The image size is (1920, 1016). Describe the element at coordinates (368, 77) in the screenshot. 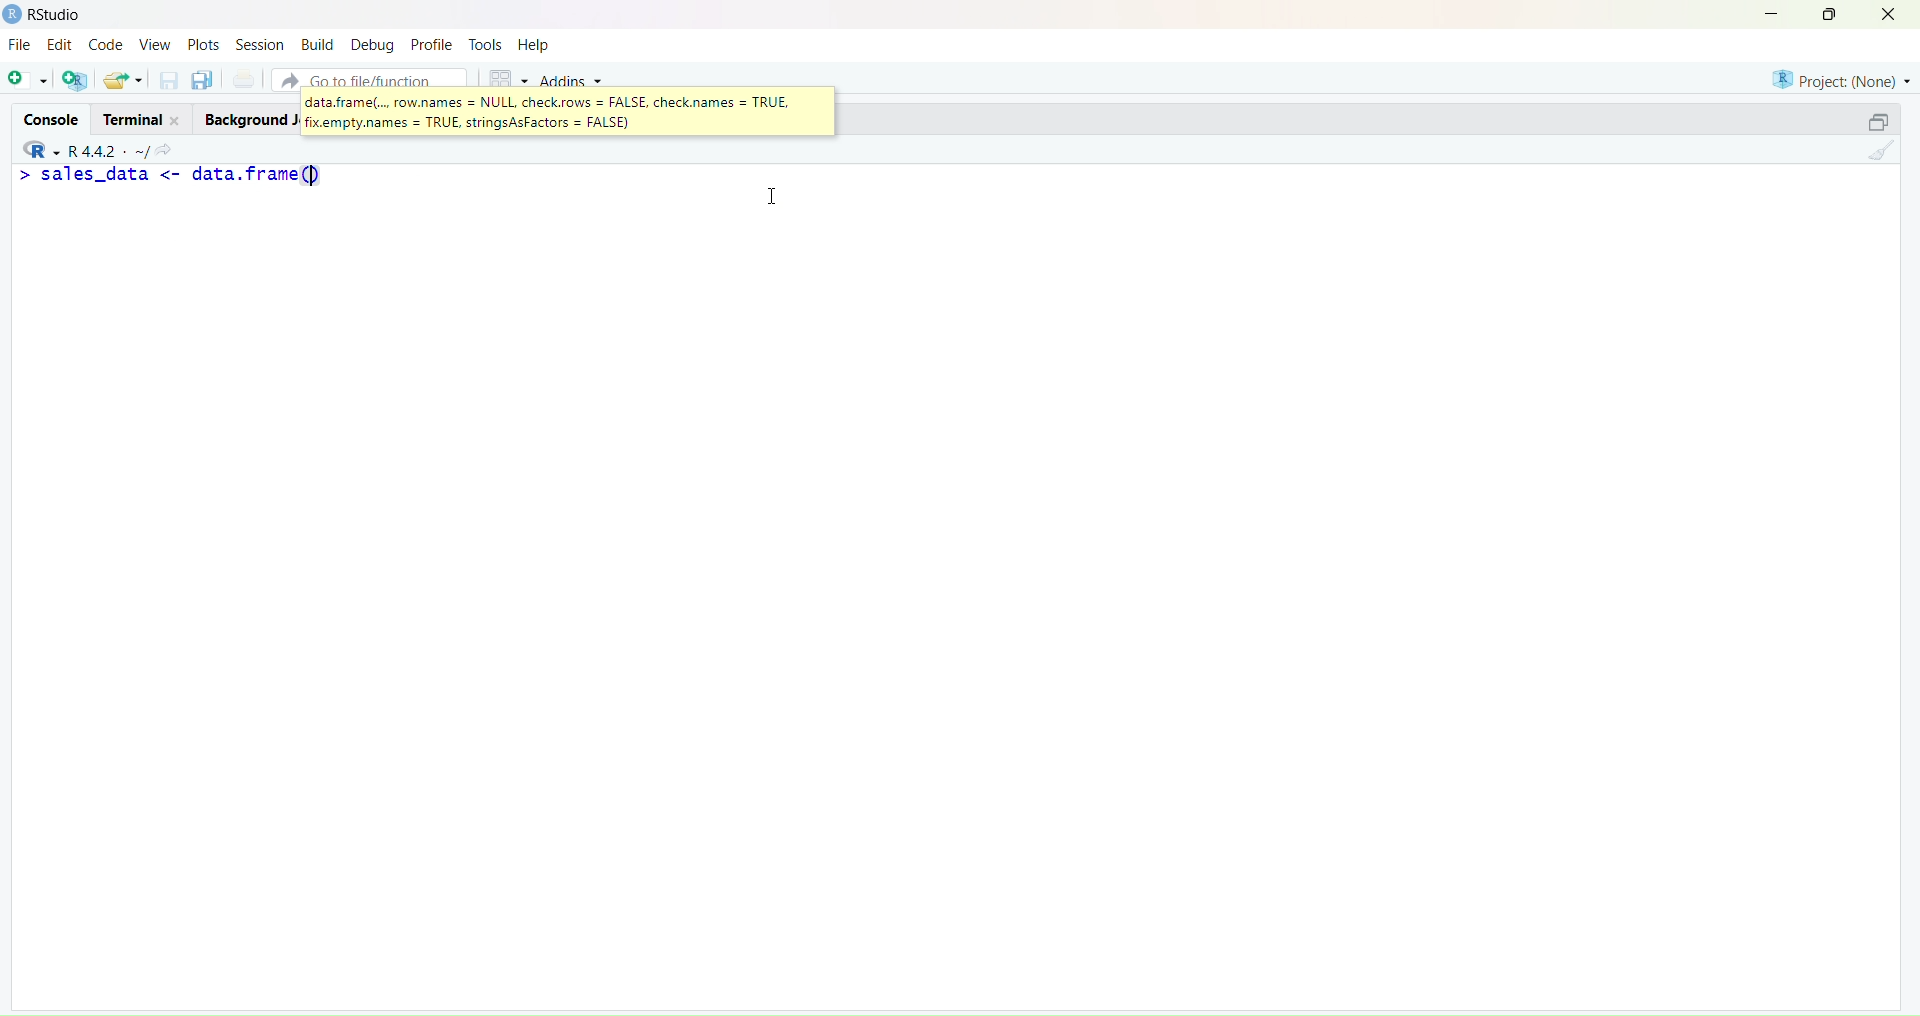

I see `Go to file/function` at that location.